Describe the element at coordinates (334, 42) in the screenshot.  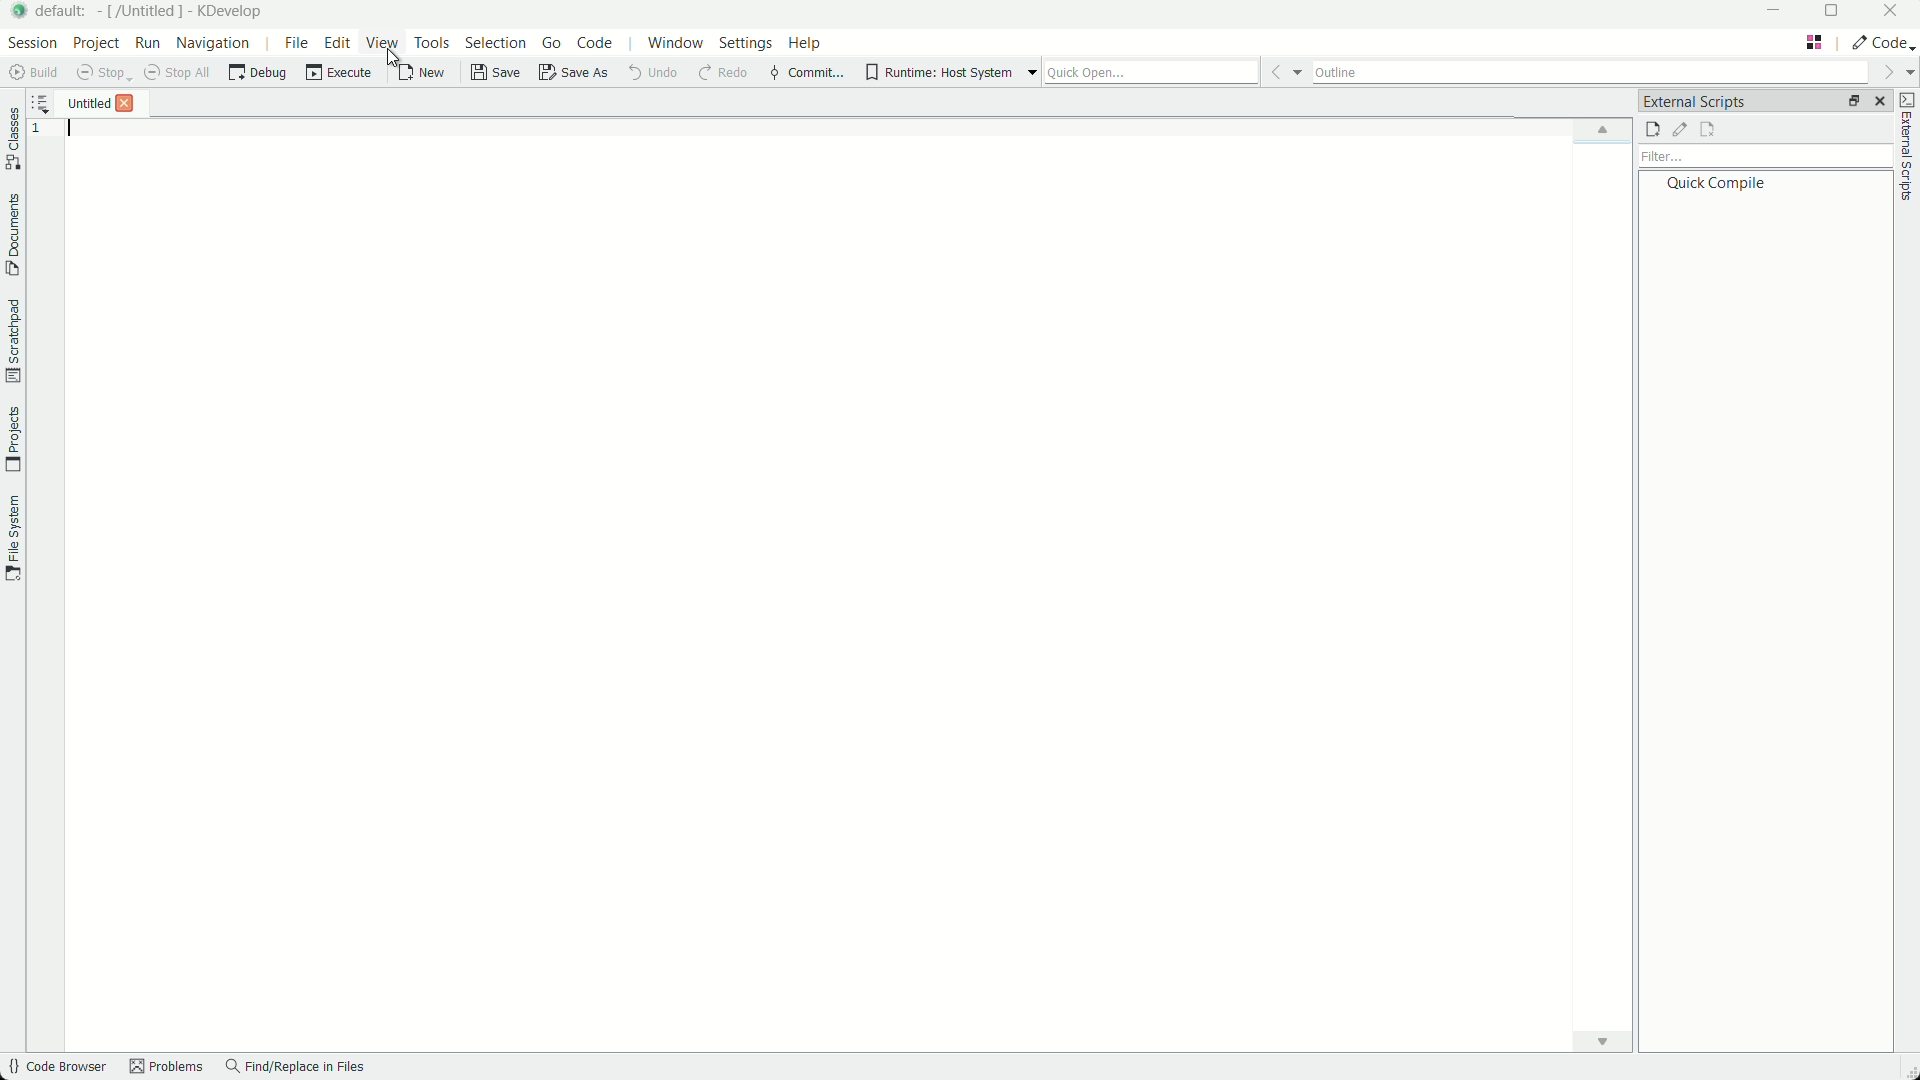
I see `edit` at that location.